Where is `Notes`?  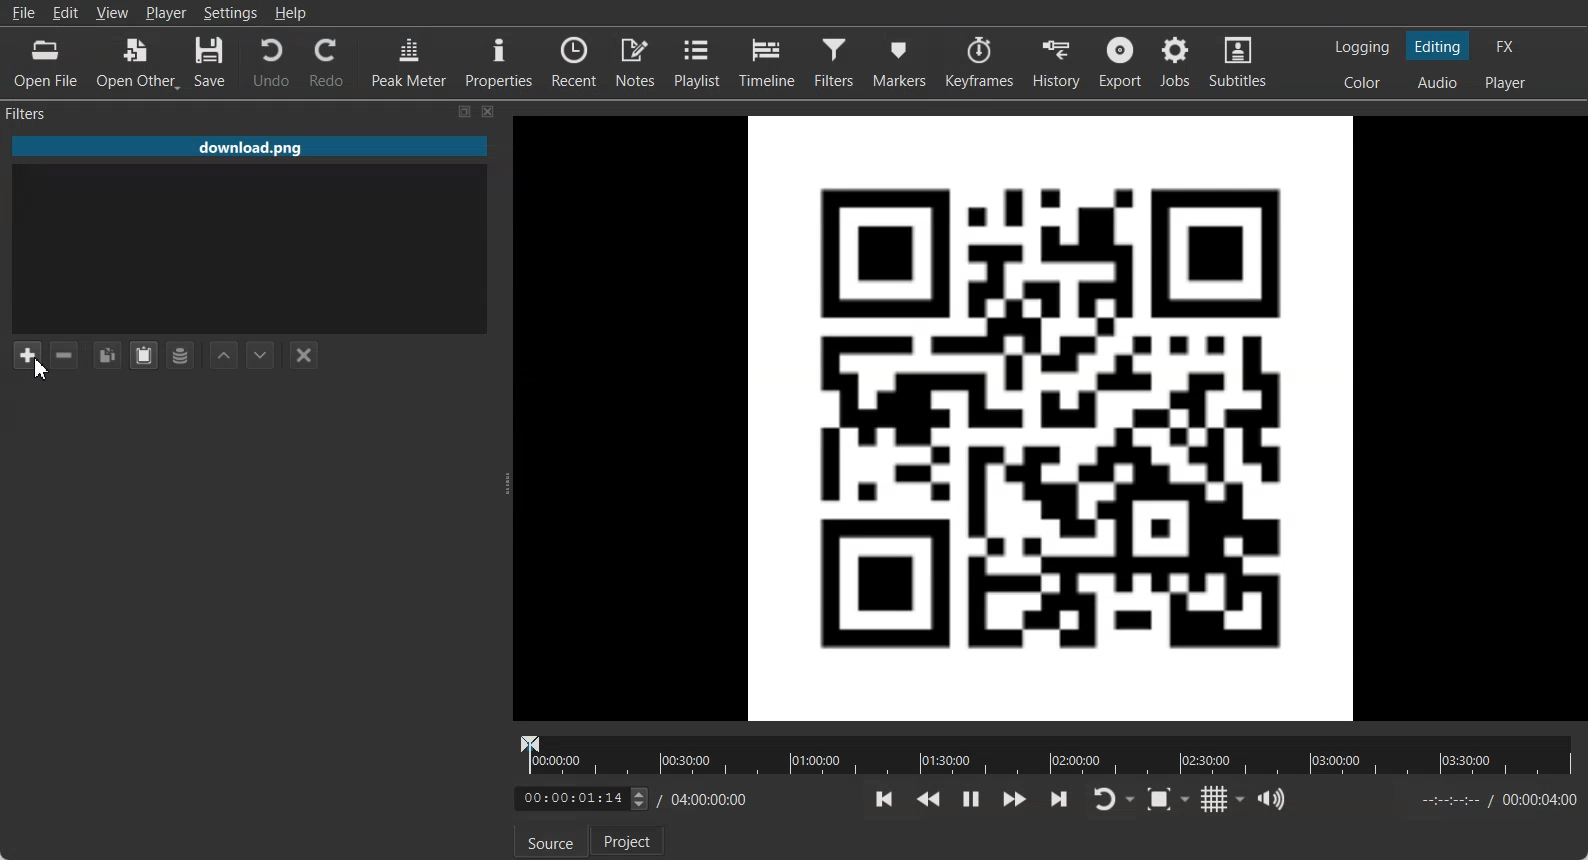 Notes is located at coordinates (637, 61).